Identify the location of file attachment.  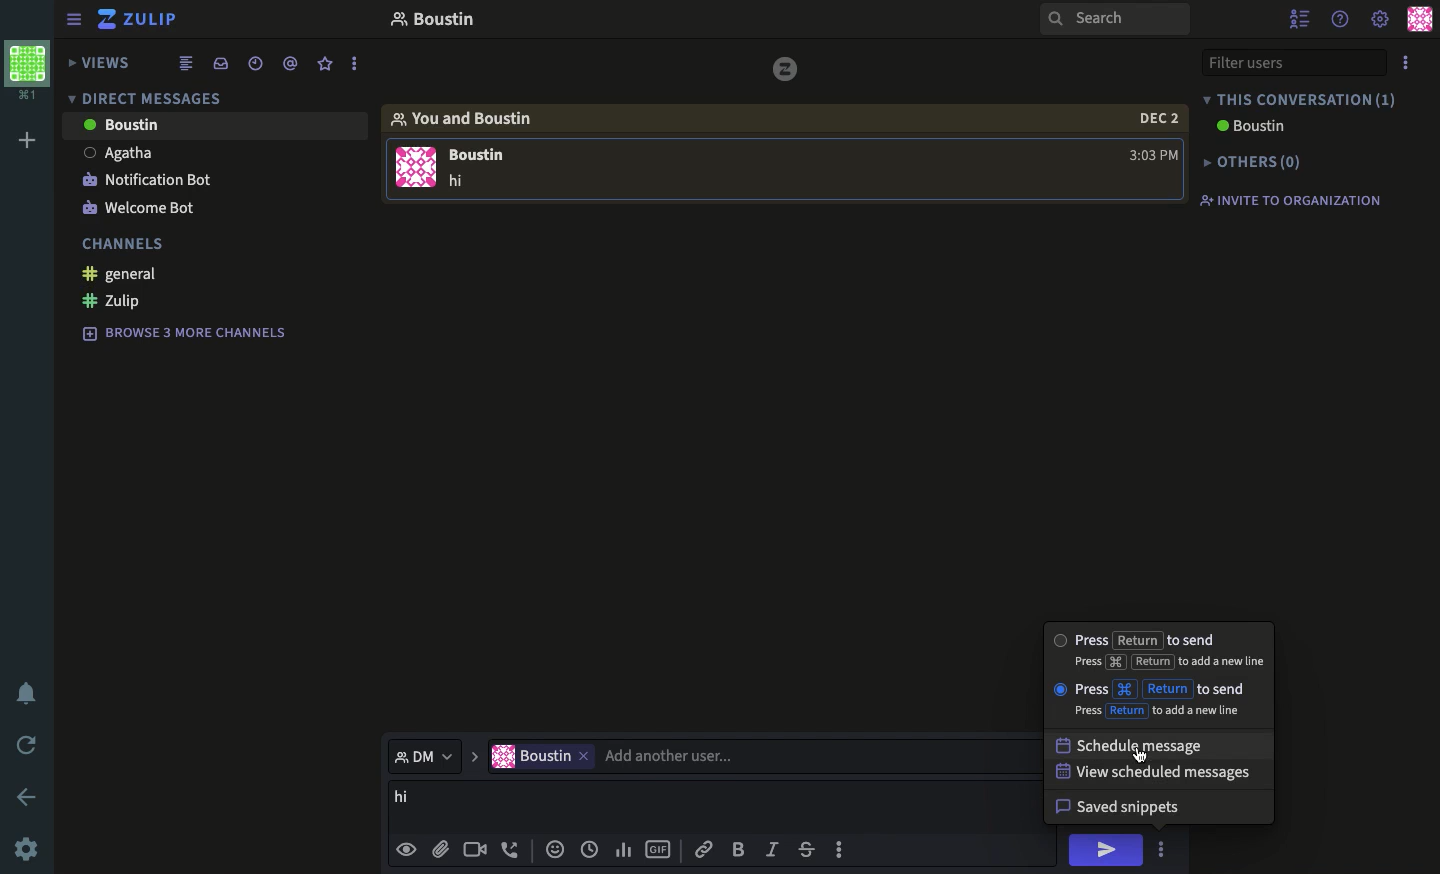
(440, 848).